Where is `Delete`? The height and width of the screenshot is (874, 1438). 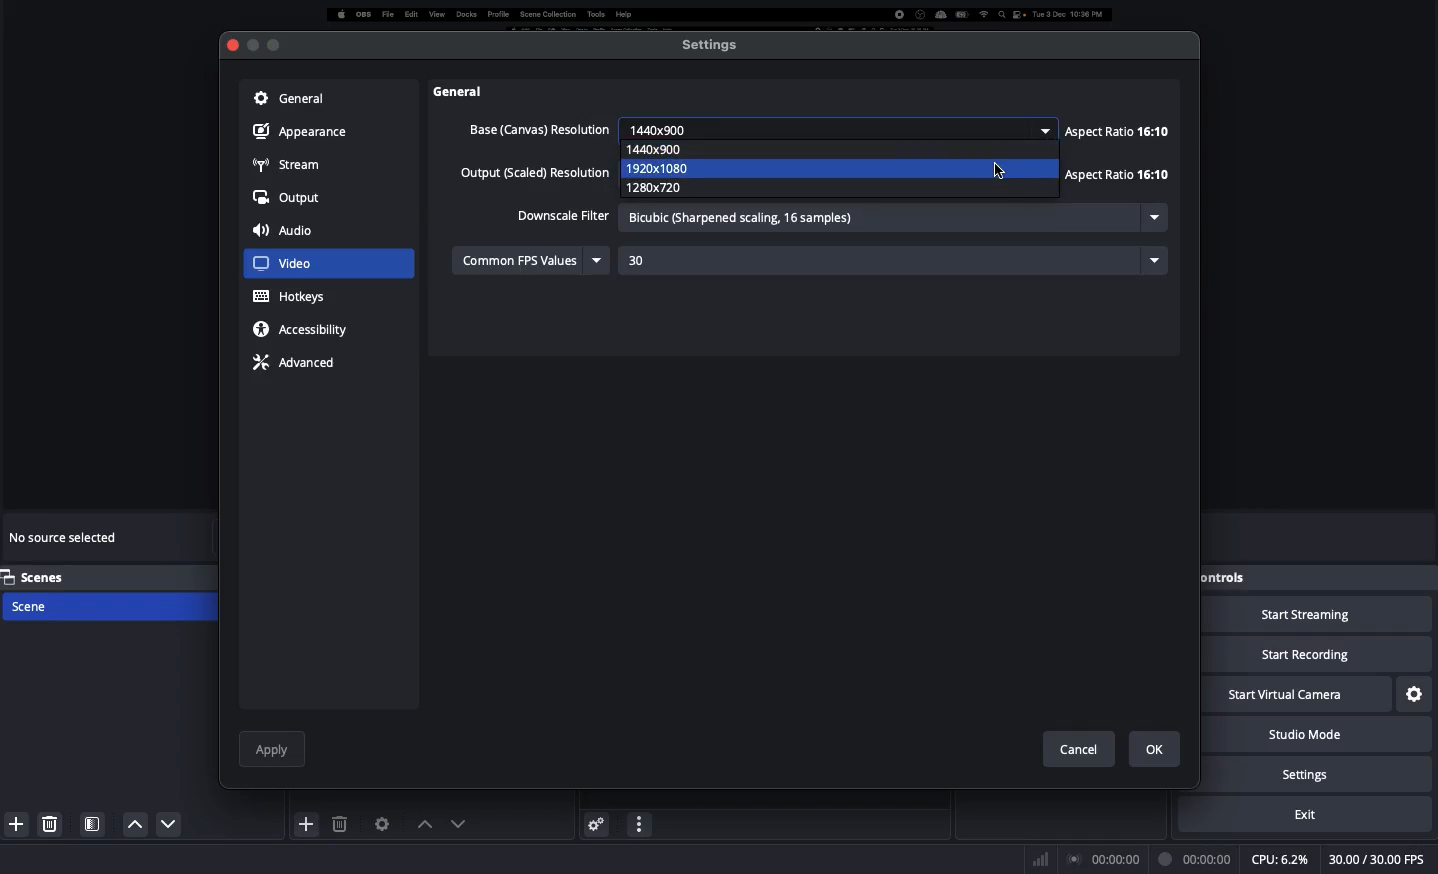 Delete is located at coordinates (342, 824).